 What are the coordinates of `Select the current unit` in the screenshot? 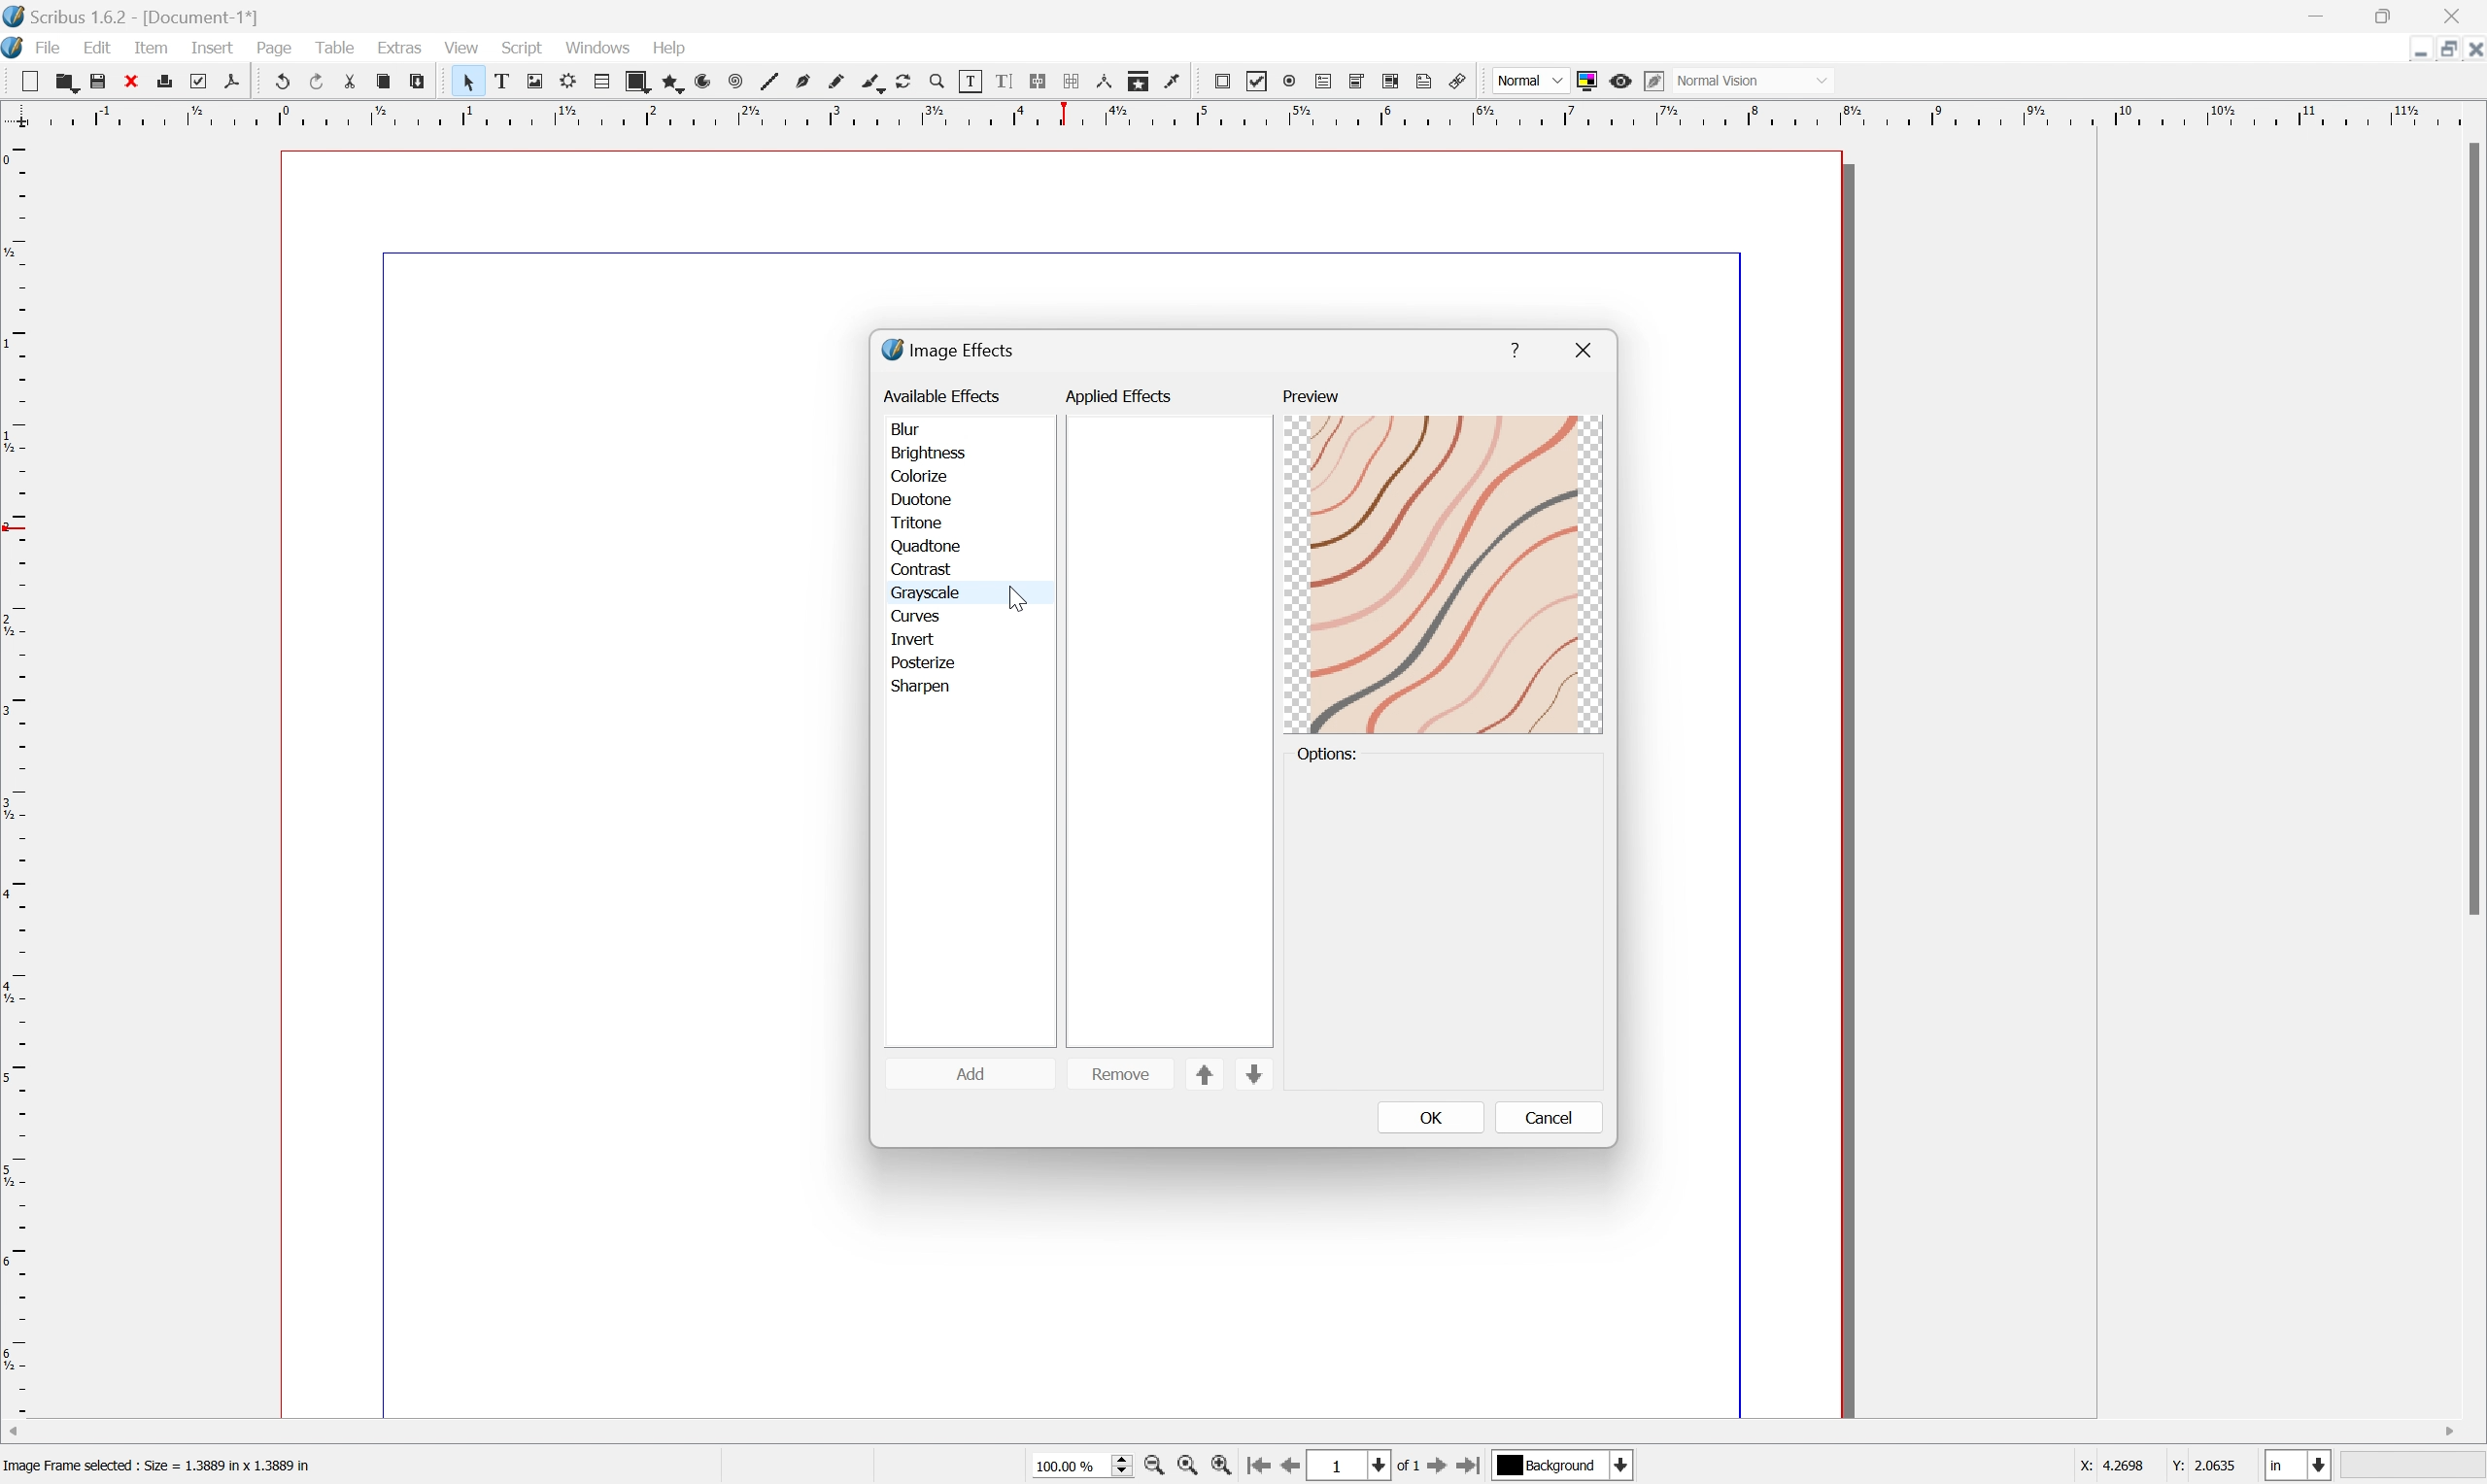 It's located at (2297, 1466).